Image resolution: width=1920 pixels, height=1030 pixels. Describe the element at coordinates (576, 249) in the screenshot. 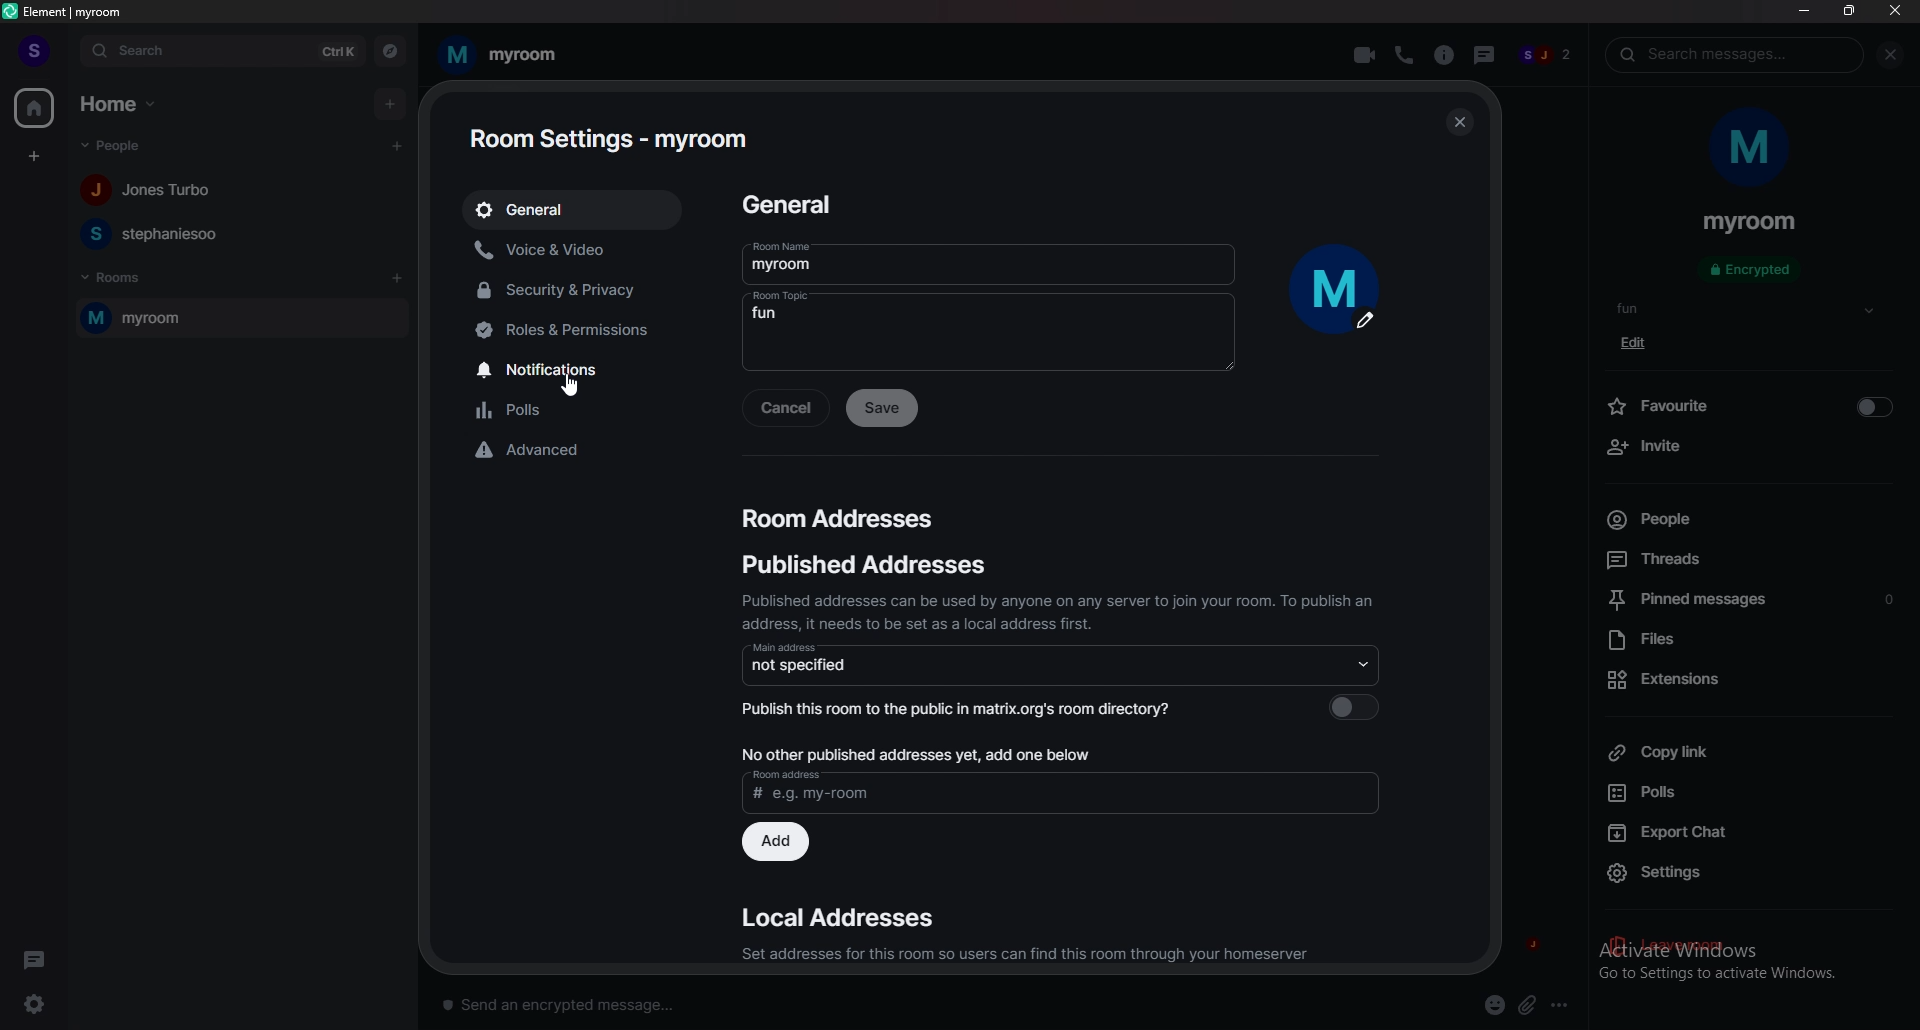

I see `voice and video` at that location.